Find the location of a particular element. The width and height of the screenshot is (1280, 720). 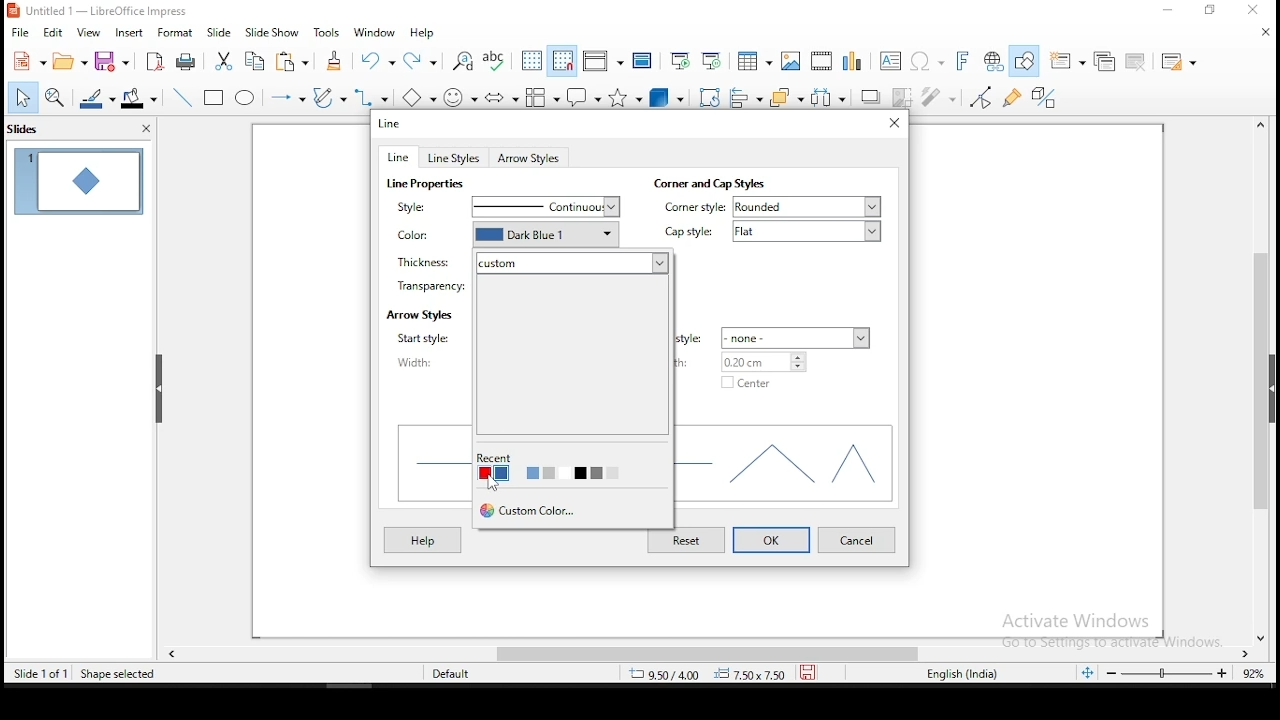

view is located at coordinates (87, 32).